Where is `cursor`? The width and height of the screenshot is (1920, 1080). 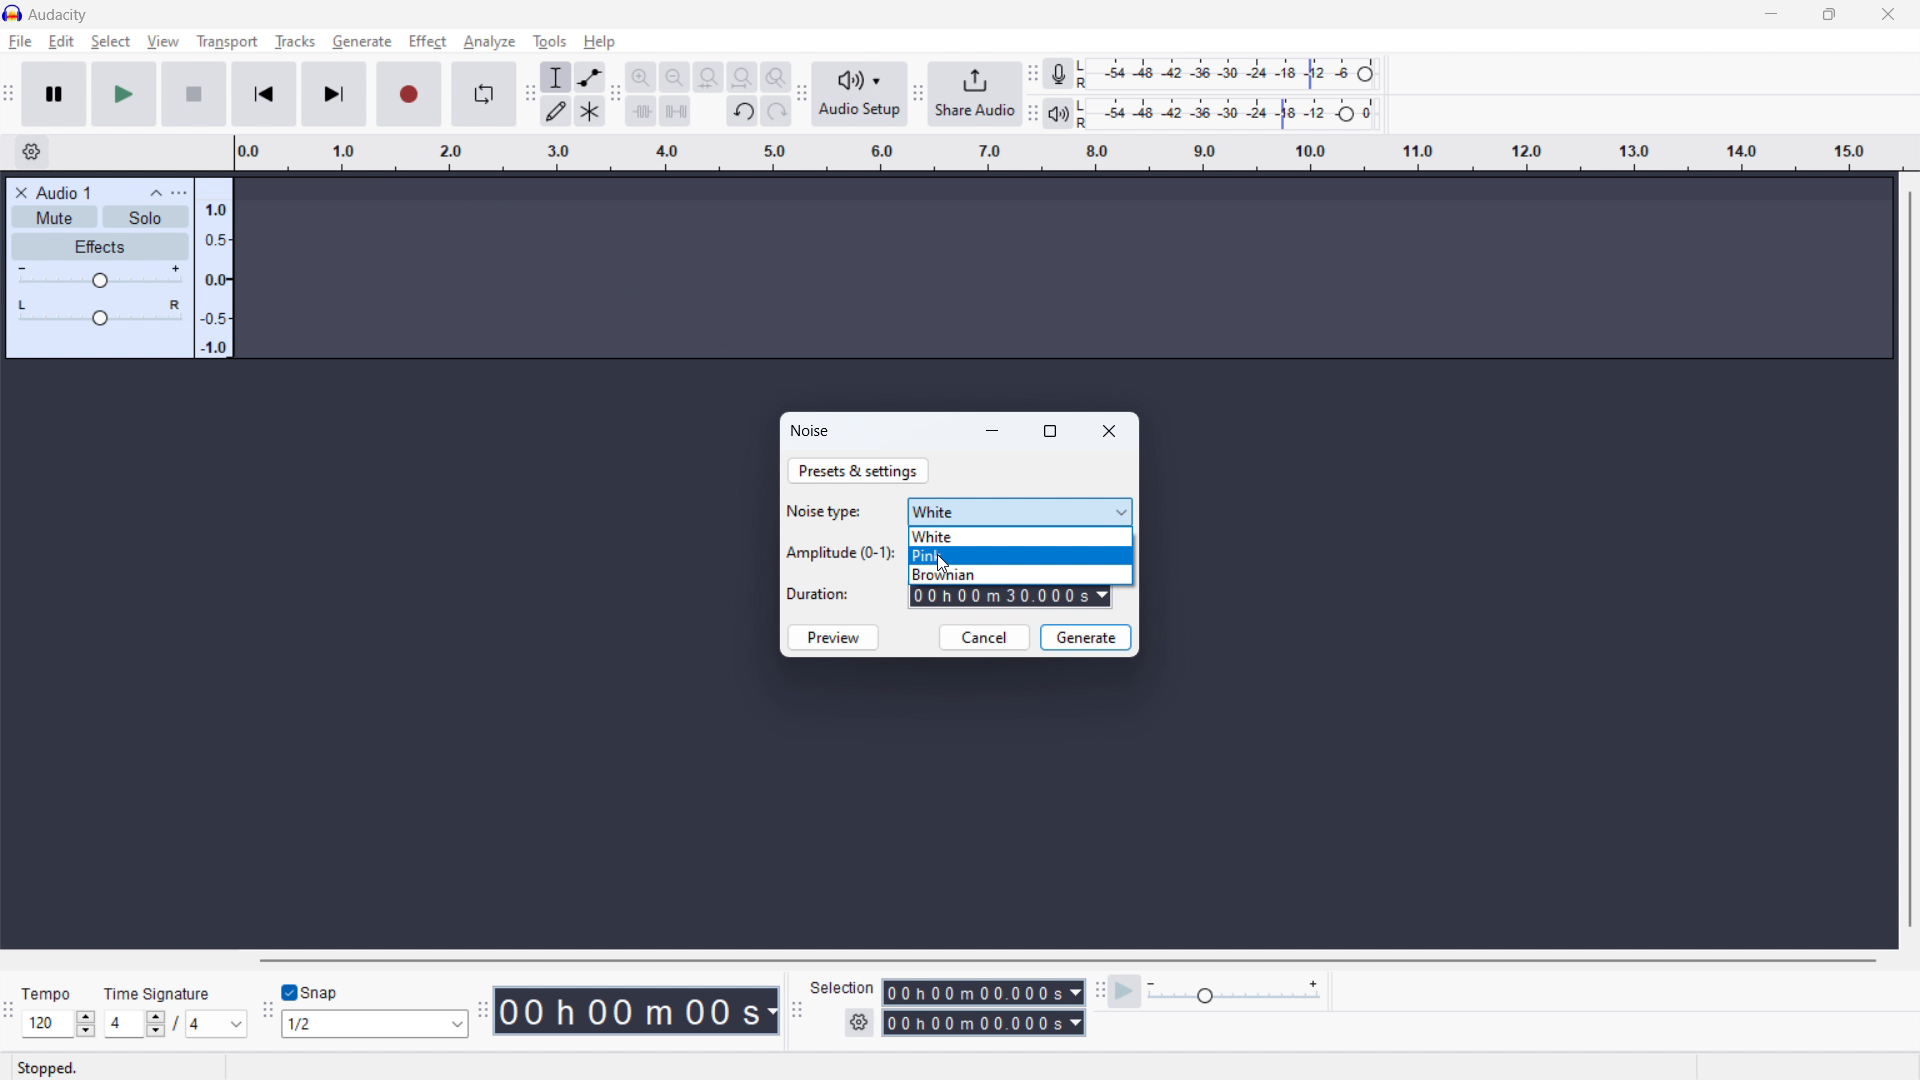
cursor is located at coordinates (942, 565).